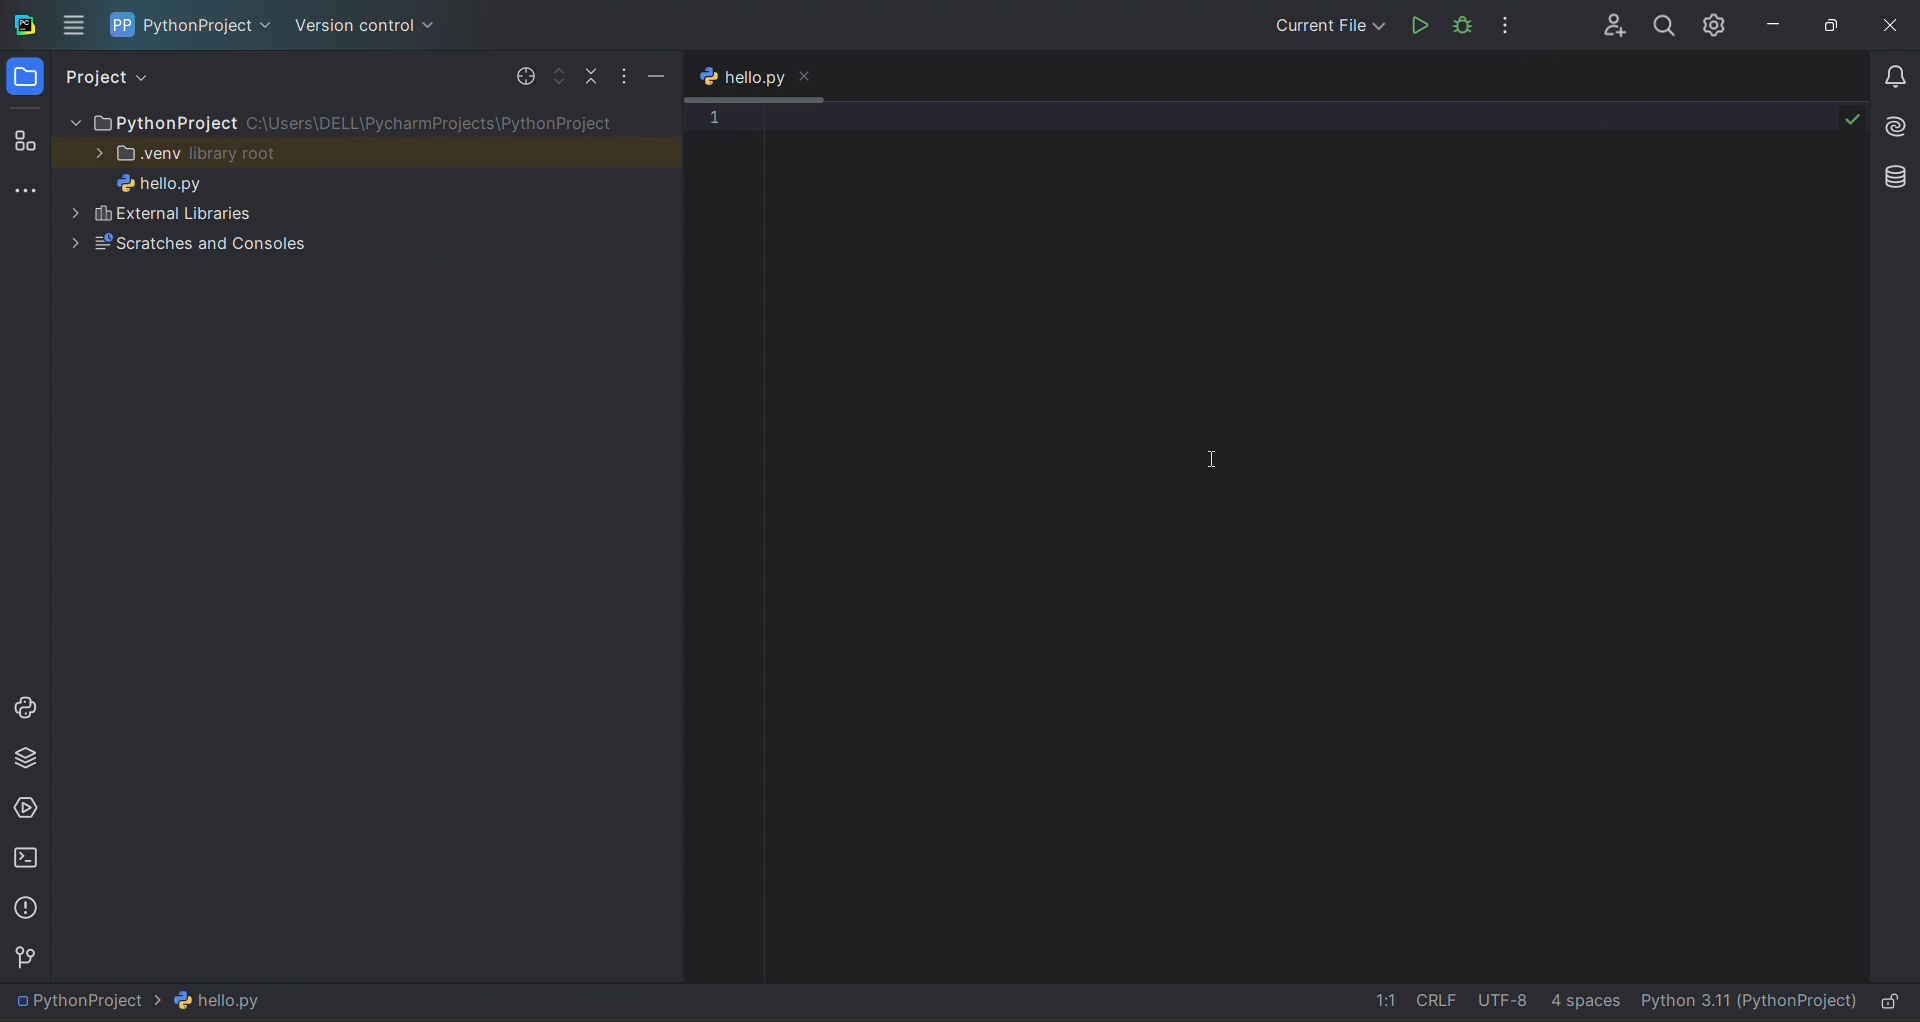  Describe the element at coordinates (739, 78) in the screenshot. I see `tab` at that location.